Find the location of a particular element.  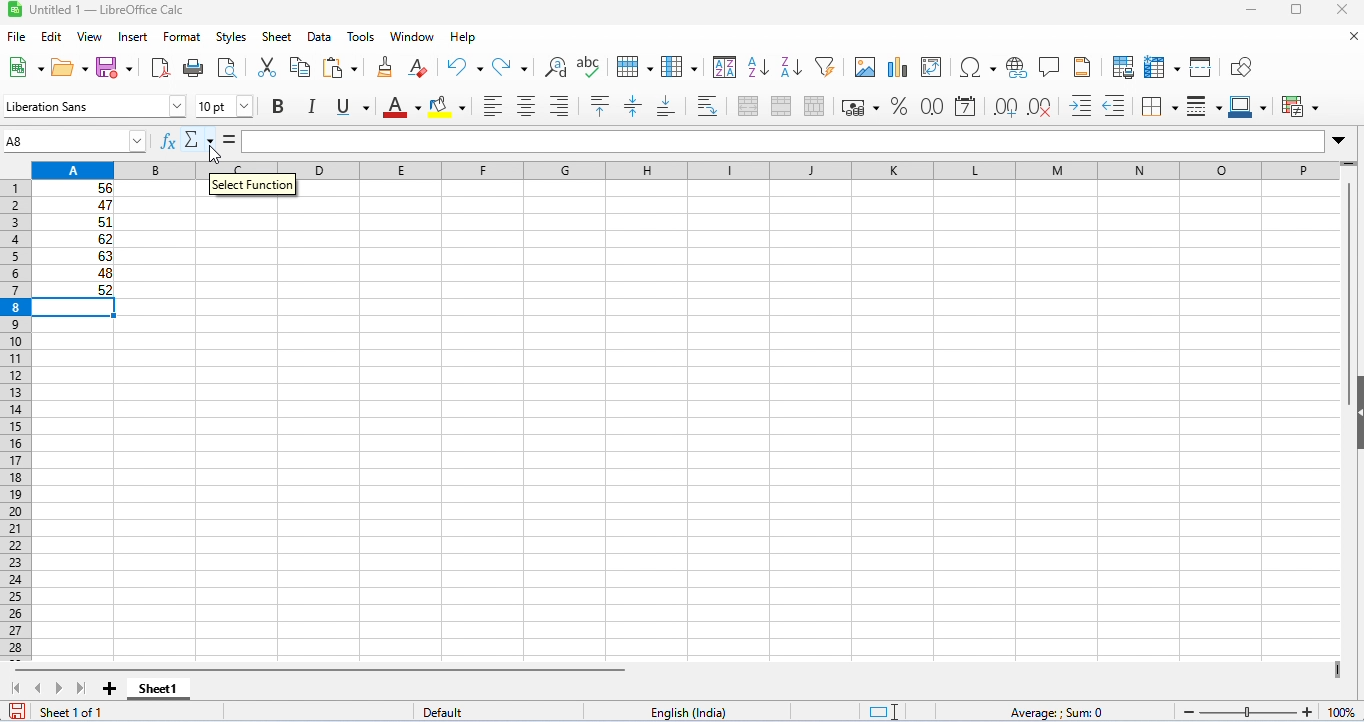

function wizard is located at coordinates (169, 141).